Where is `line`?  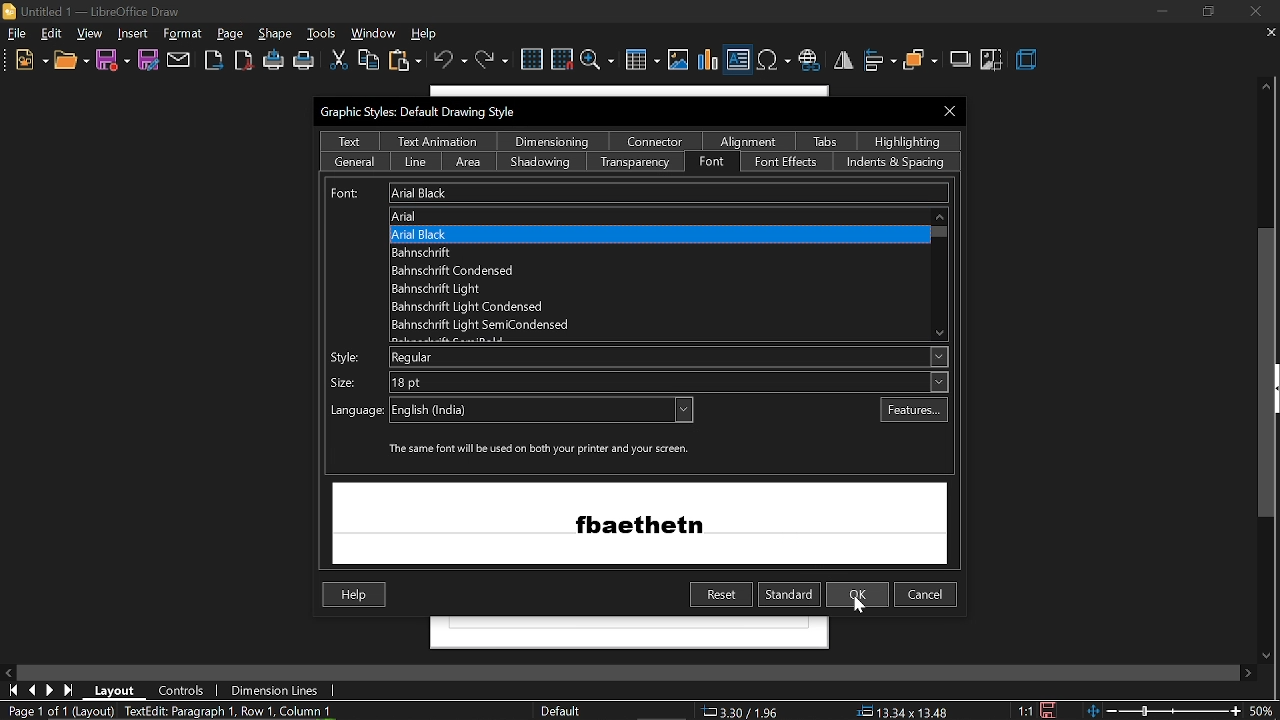 line is located at coordinates (415, 161).